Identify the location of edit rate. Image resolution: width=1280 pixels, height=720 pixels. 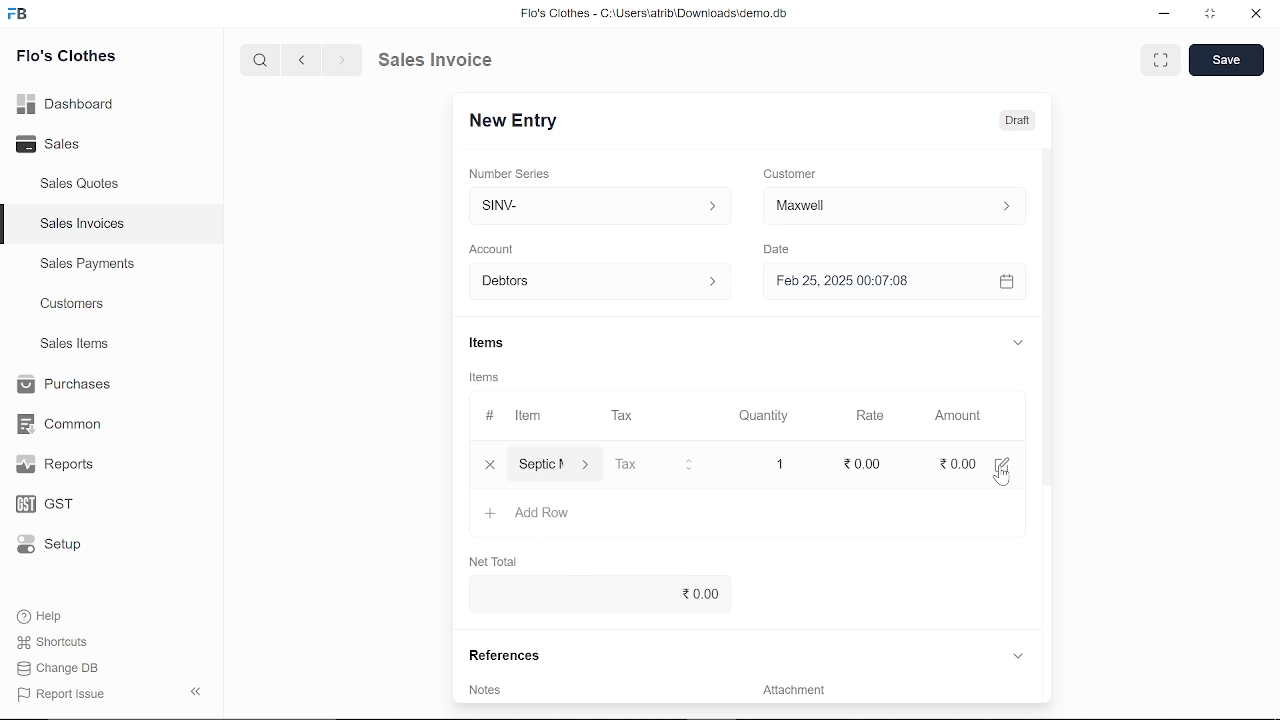
(860, 463).